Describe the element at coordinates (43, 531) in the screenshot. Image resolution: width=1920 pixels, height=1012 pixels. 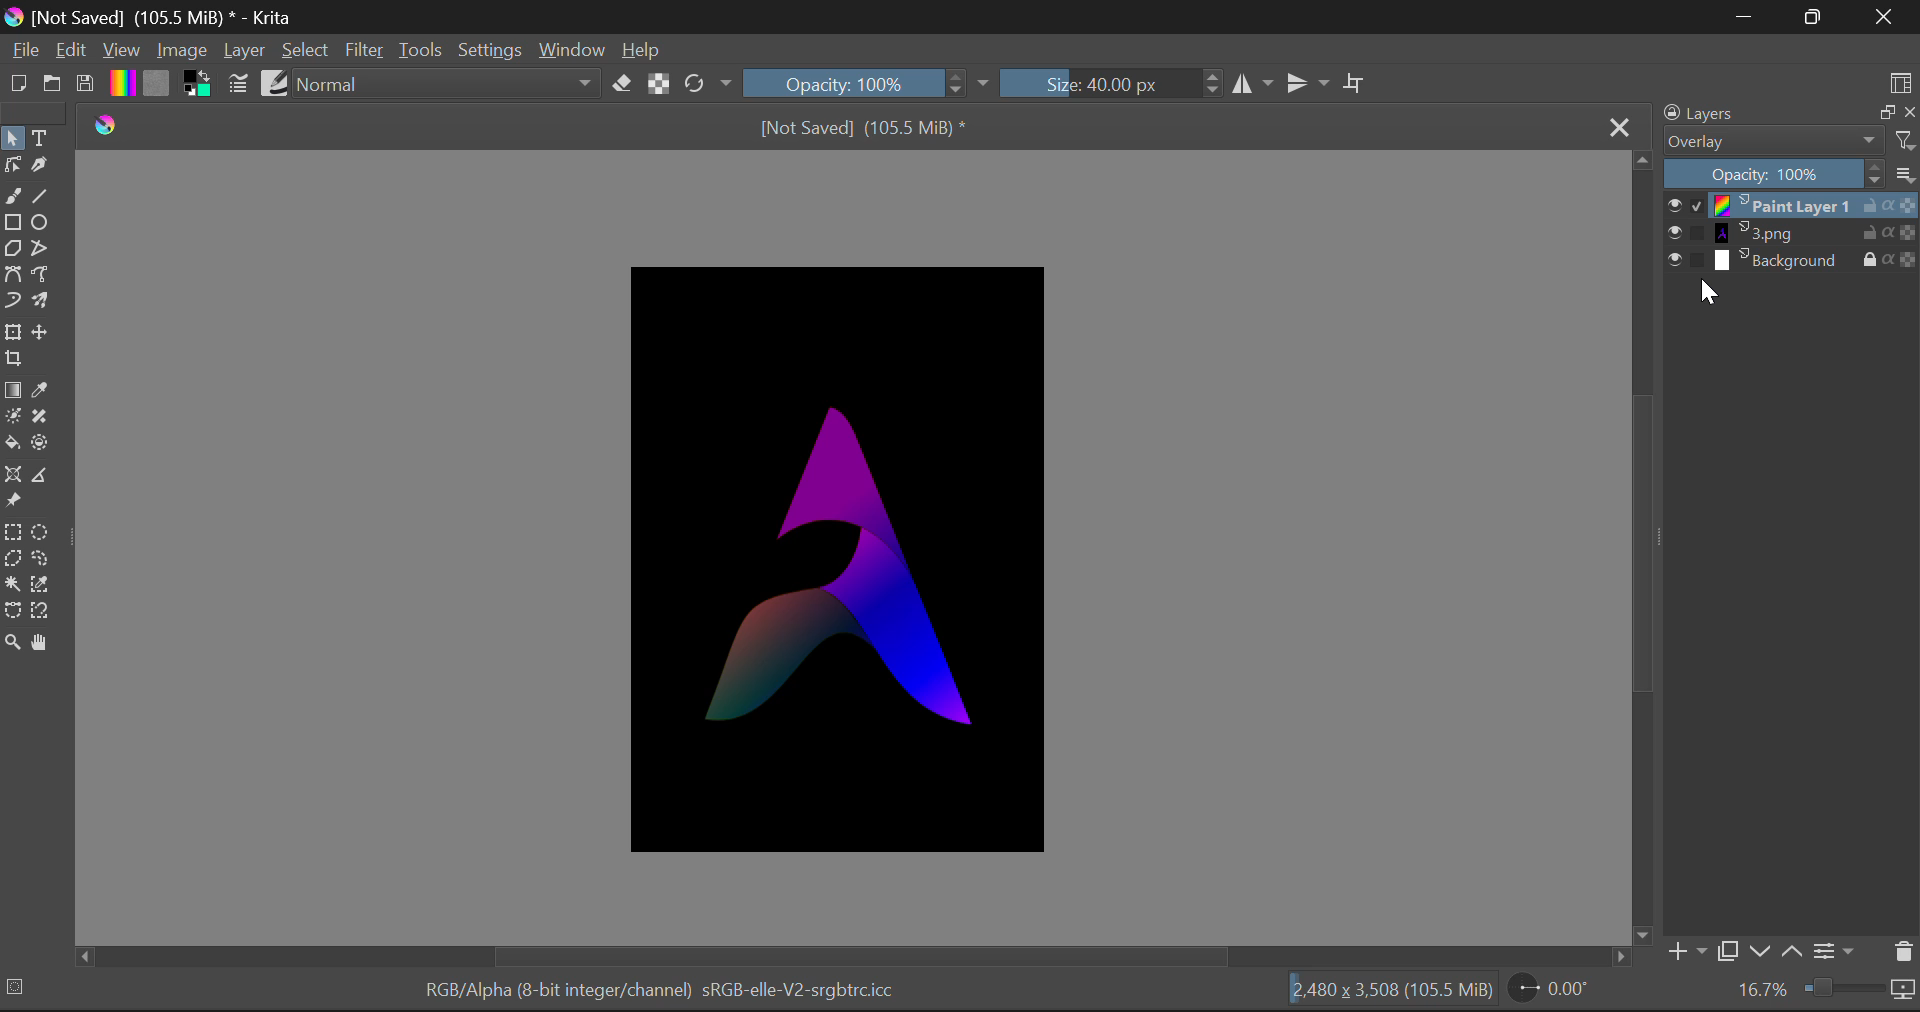
I see `Circular Selection` at that location.